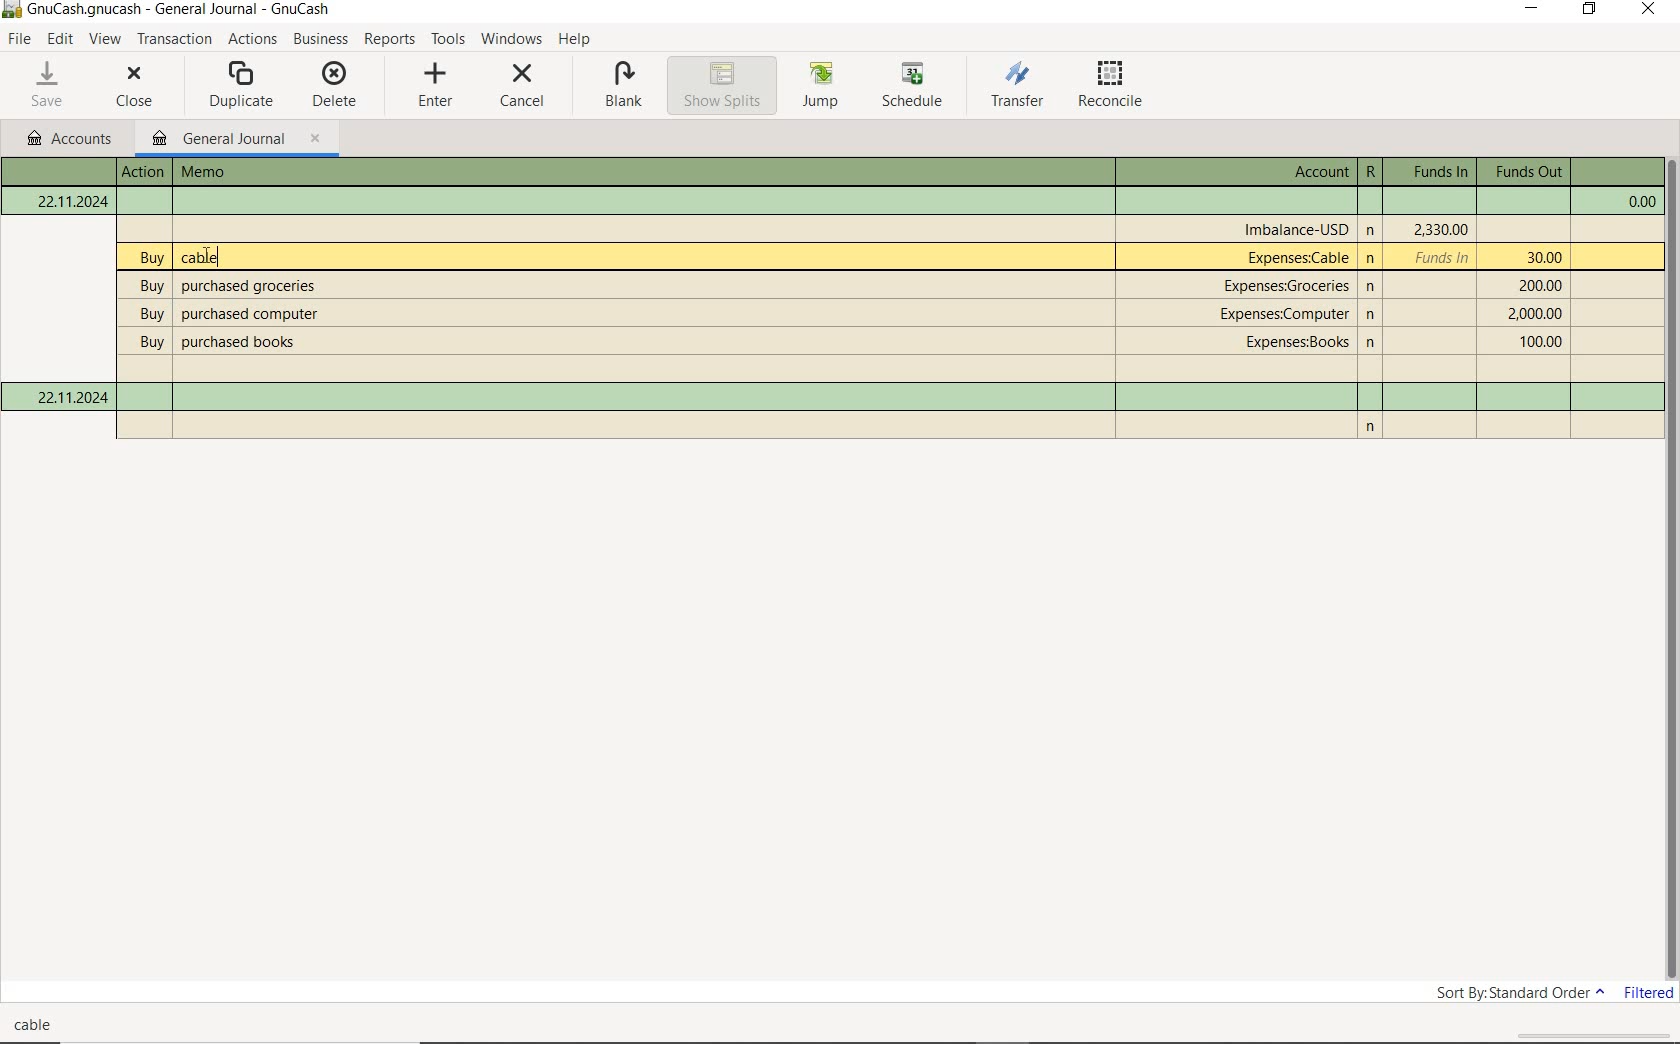 This screenshot has height=1044, width=1680. I want to click on Text, so click(912, 257).